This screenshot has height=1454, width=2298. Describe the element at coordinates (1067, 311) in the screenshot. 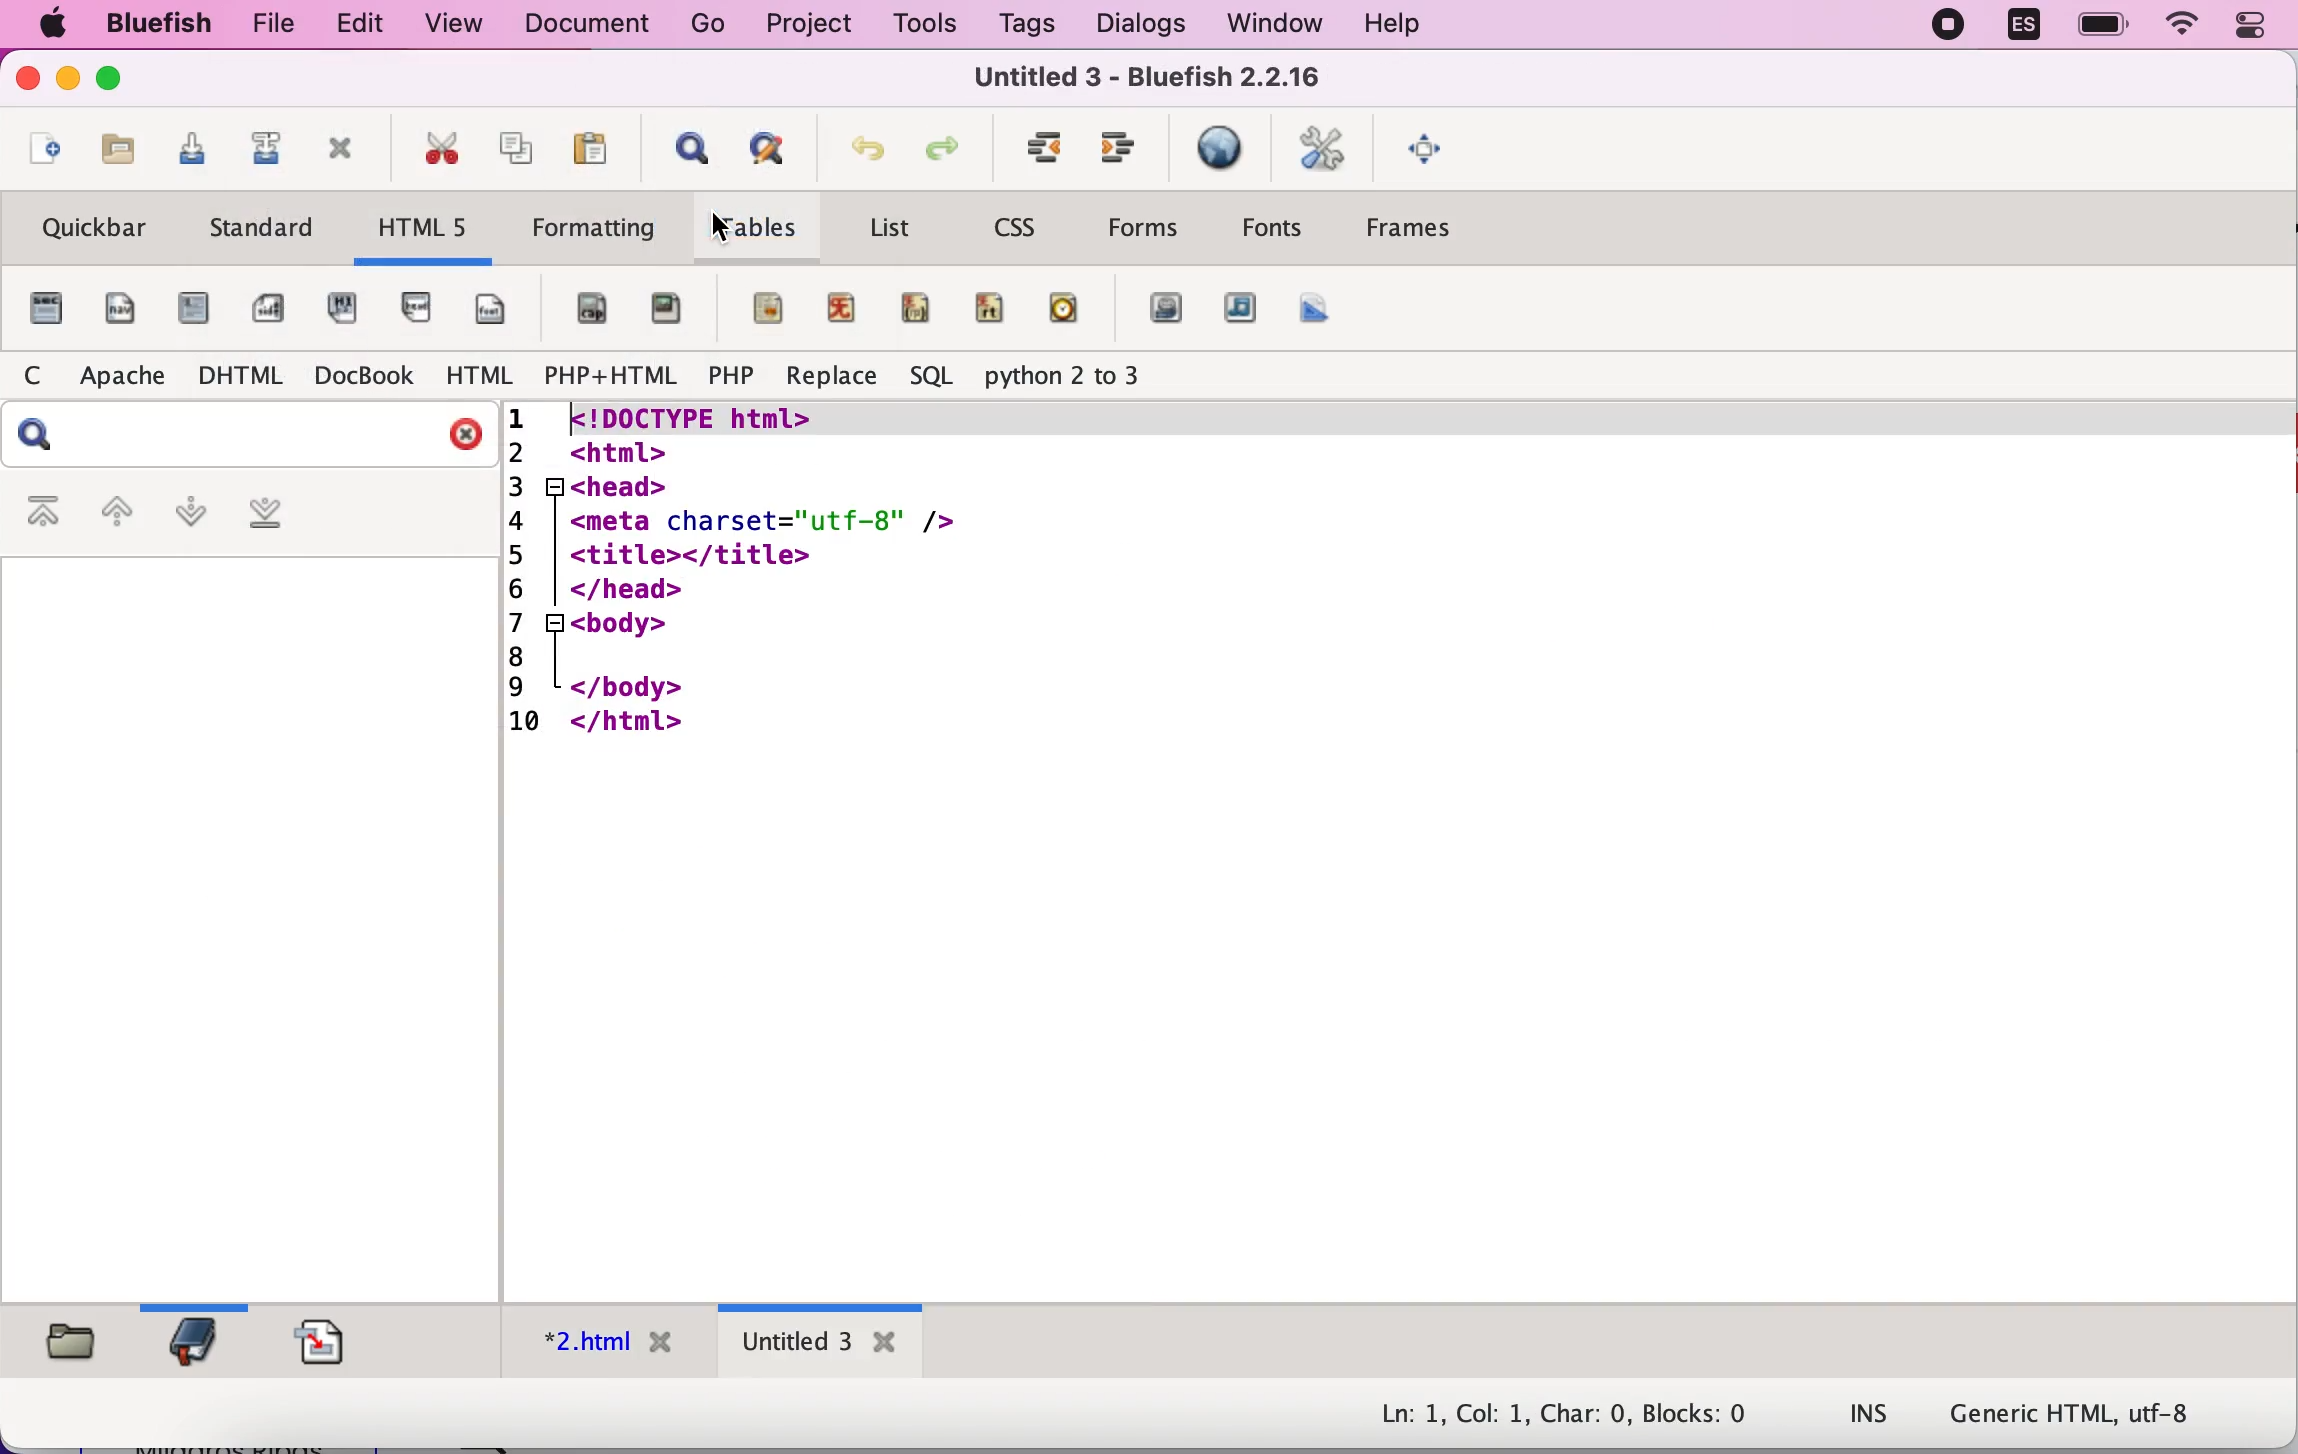

I see `time` at that location.